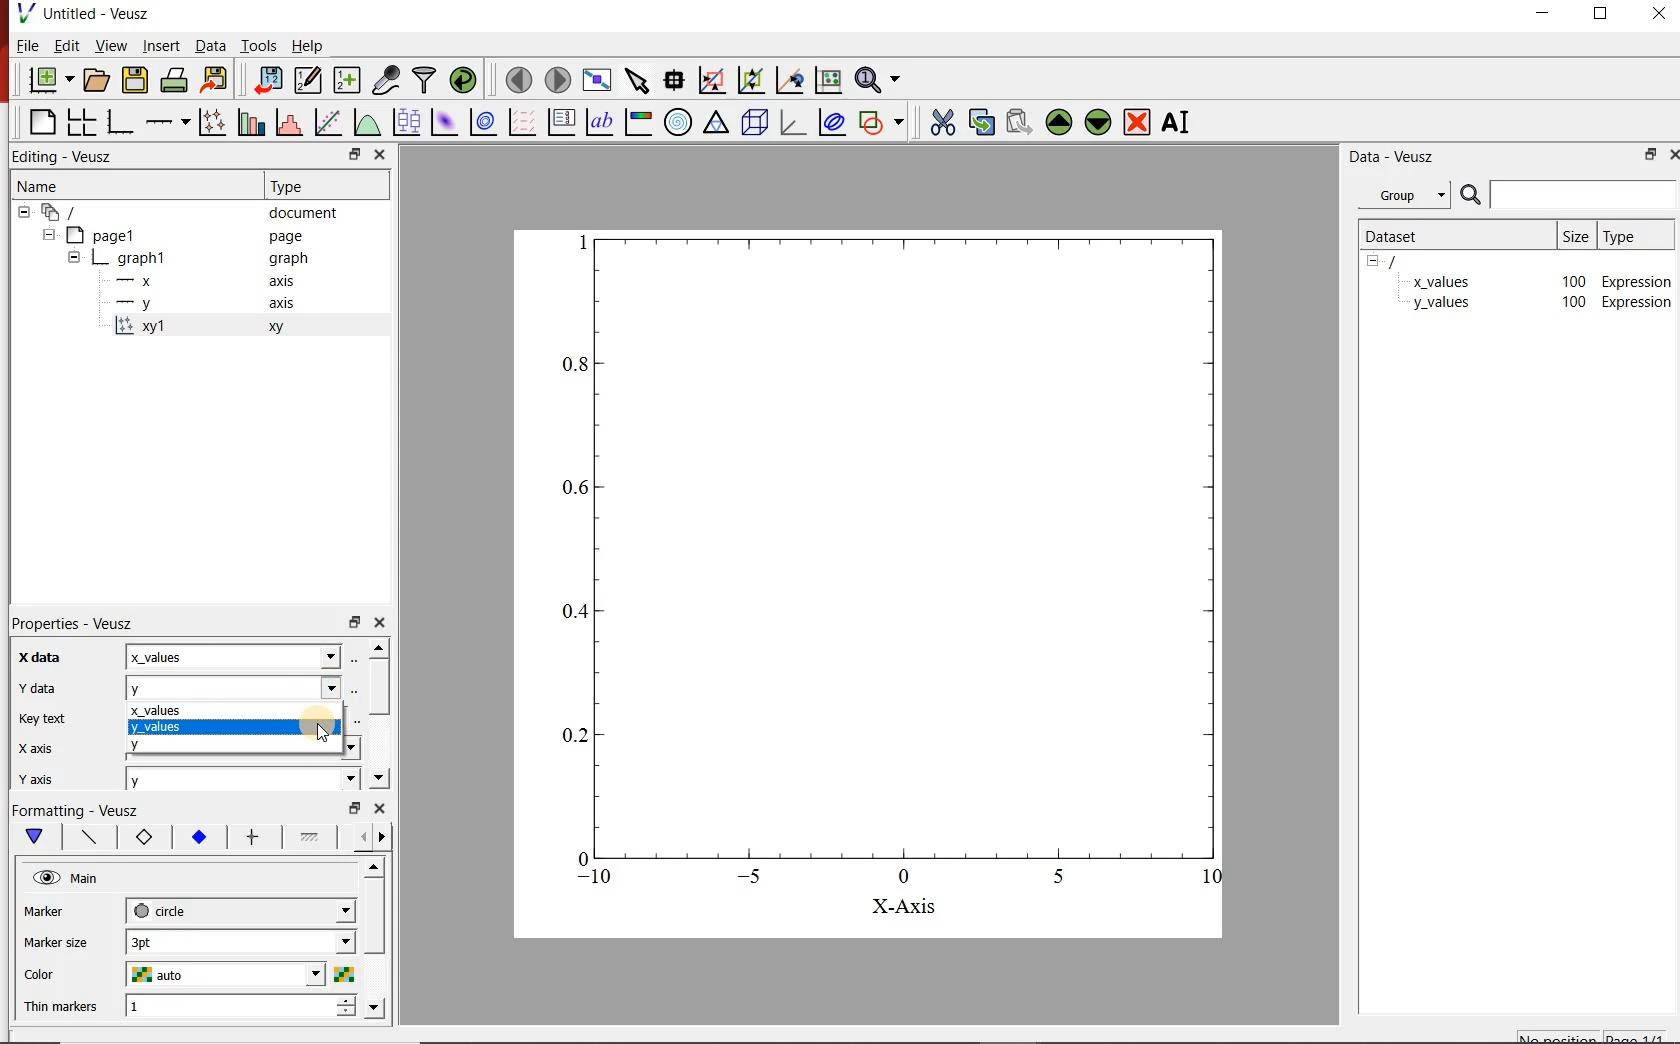  Describe the element at coordinates (1670, 154) in the screenshot. I see `close` at that location.